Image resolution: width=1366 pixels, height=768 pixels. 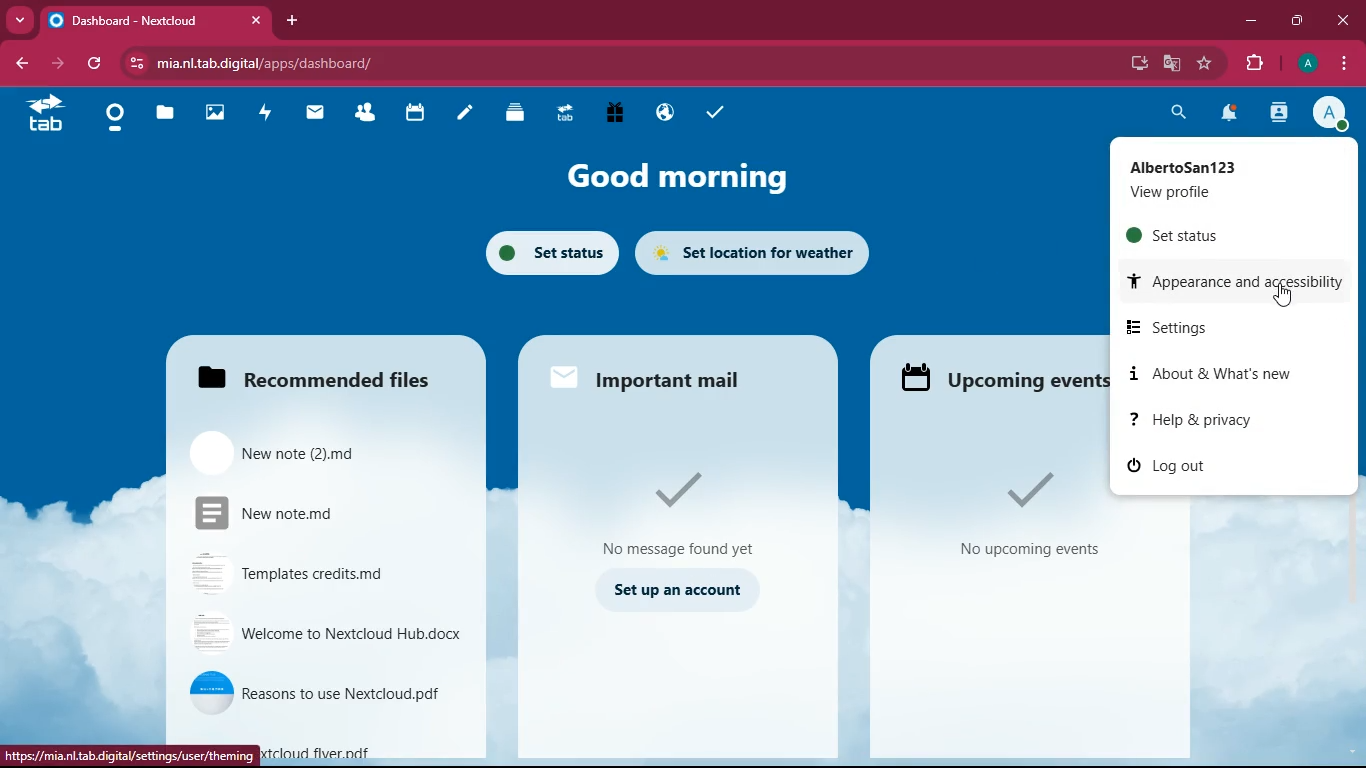 I want to click on friends, so click(x=361, y=112).